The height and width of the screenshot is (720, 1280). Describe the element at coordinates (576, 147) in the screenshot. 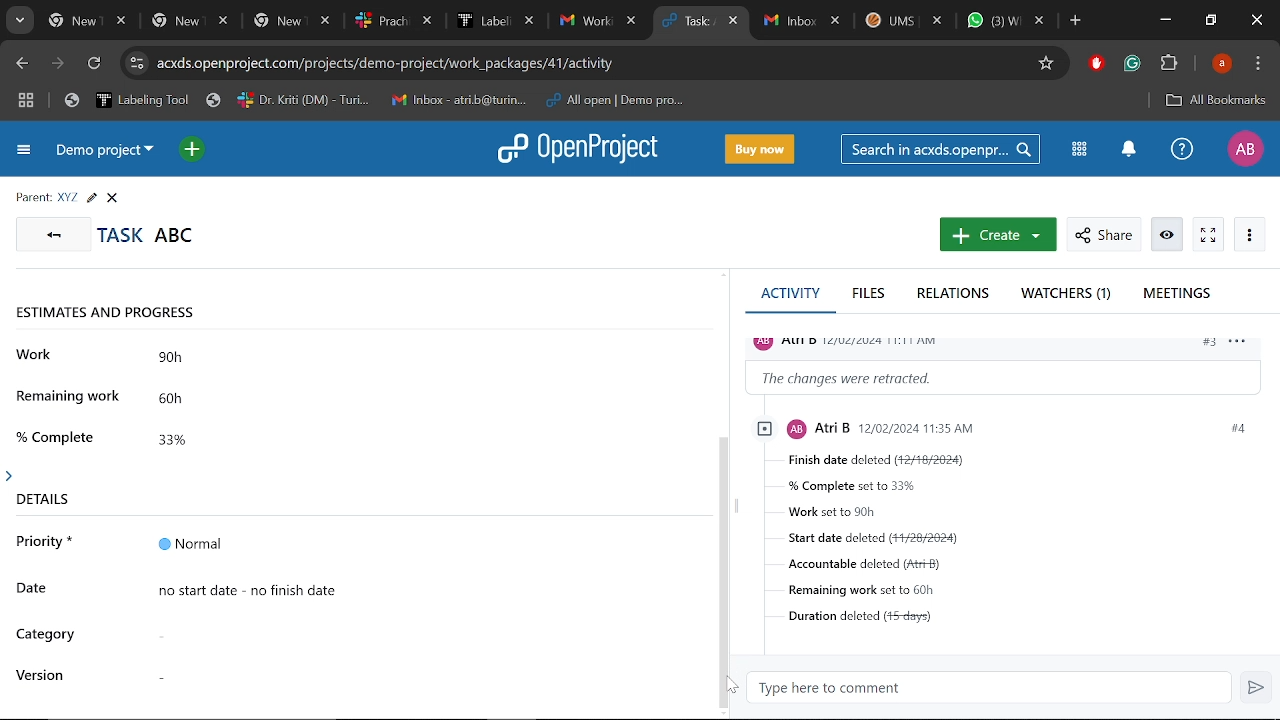

I see `Open project logo` at that location.